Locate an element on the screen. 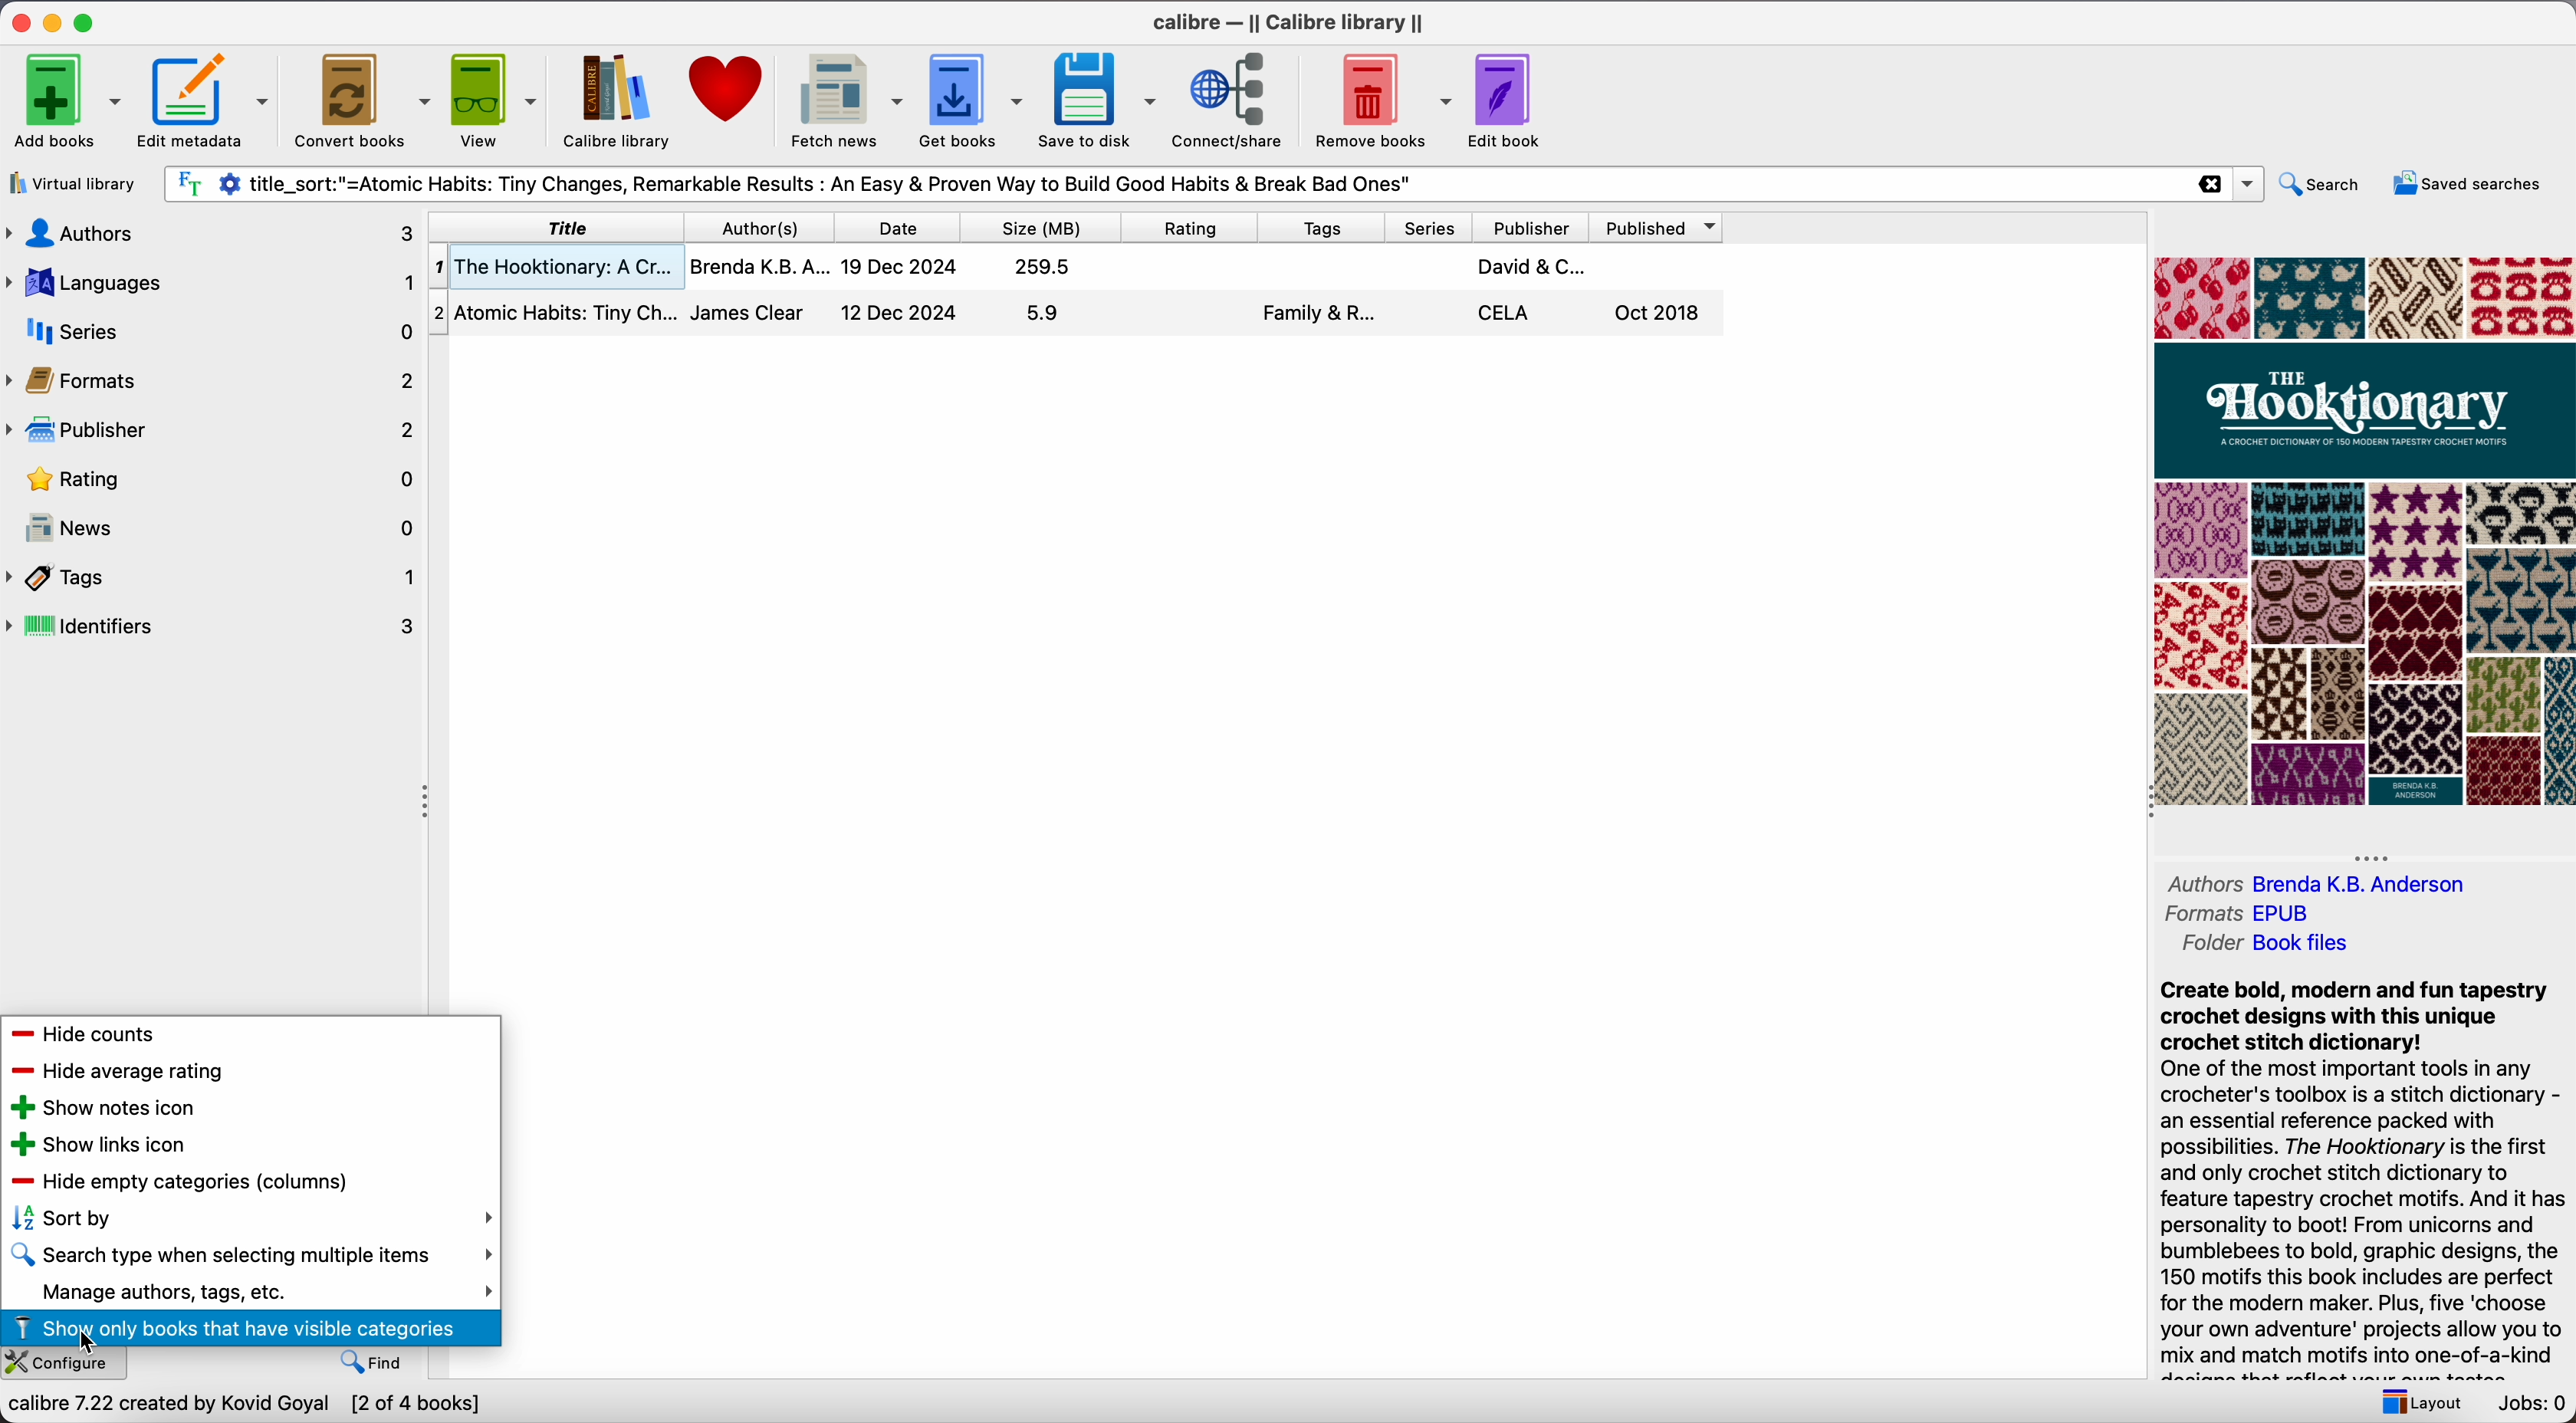 The width and height of the screenshot is (2576, 1423). 5.9 is located at coordinates (1046, 313).